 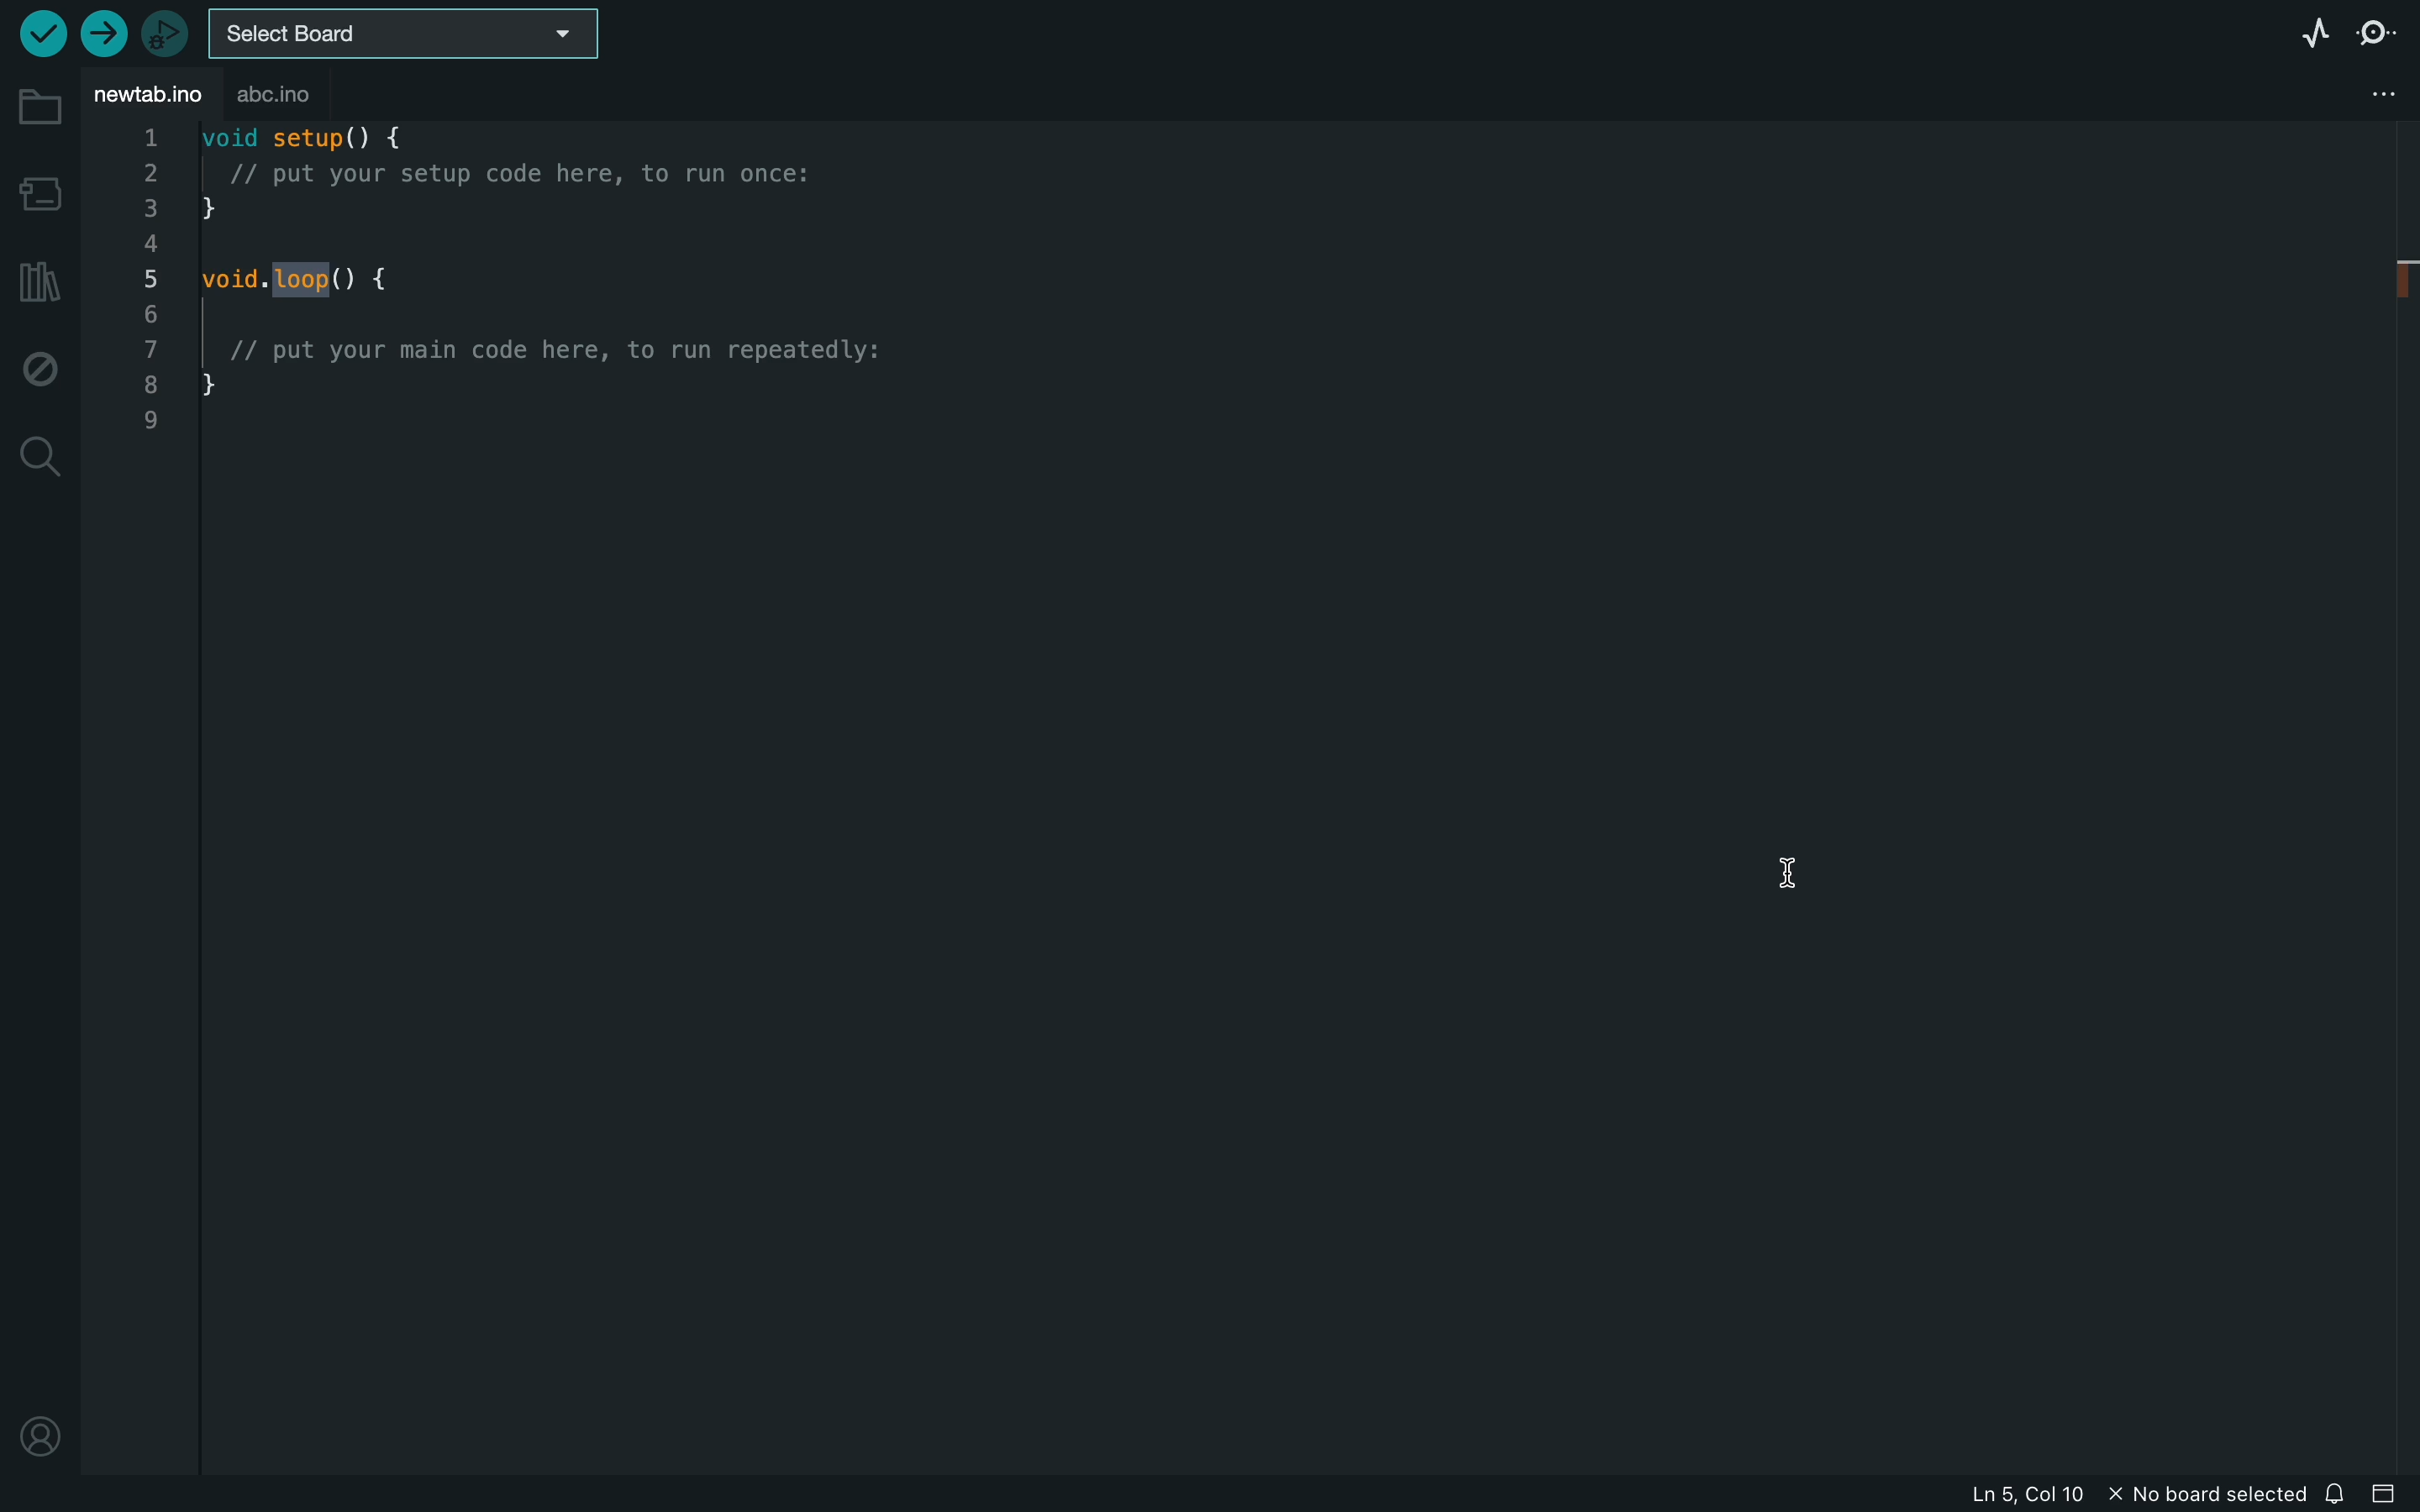 What do you see at coordinates (103, 36) in the screenshot?
I see `upload` at bounding box center [103, 36].